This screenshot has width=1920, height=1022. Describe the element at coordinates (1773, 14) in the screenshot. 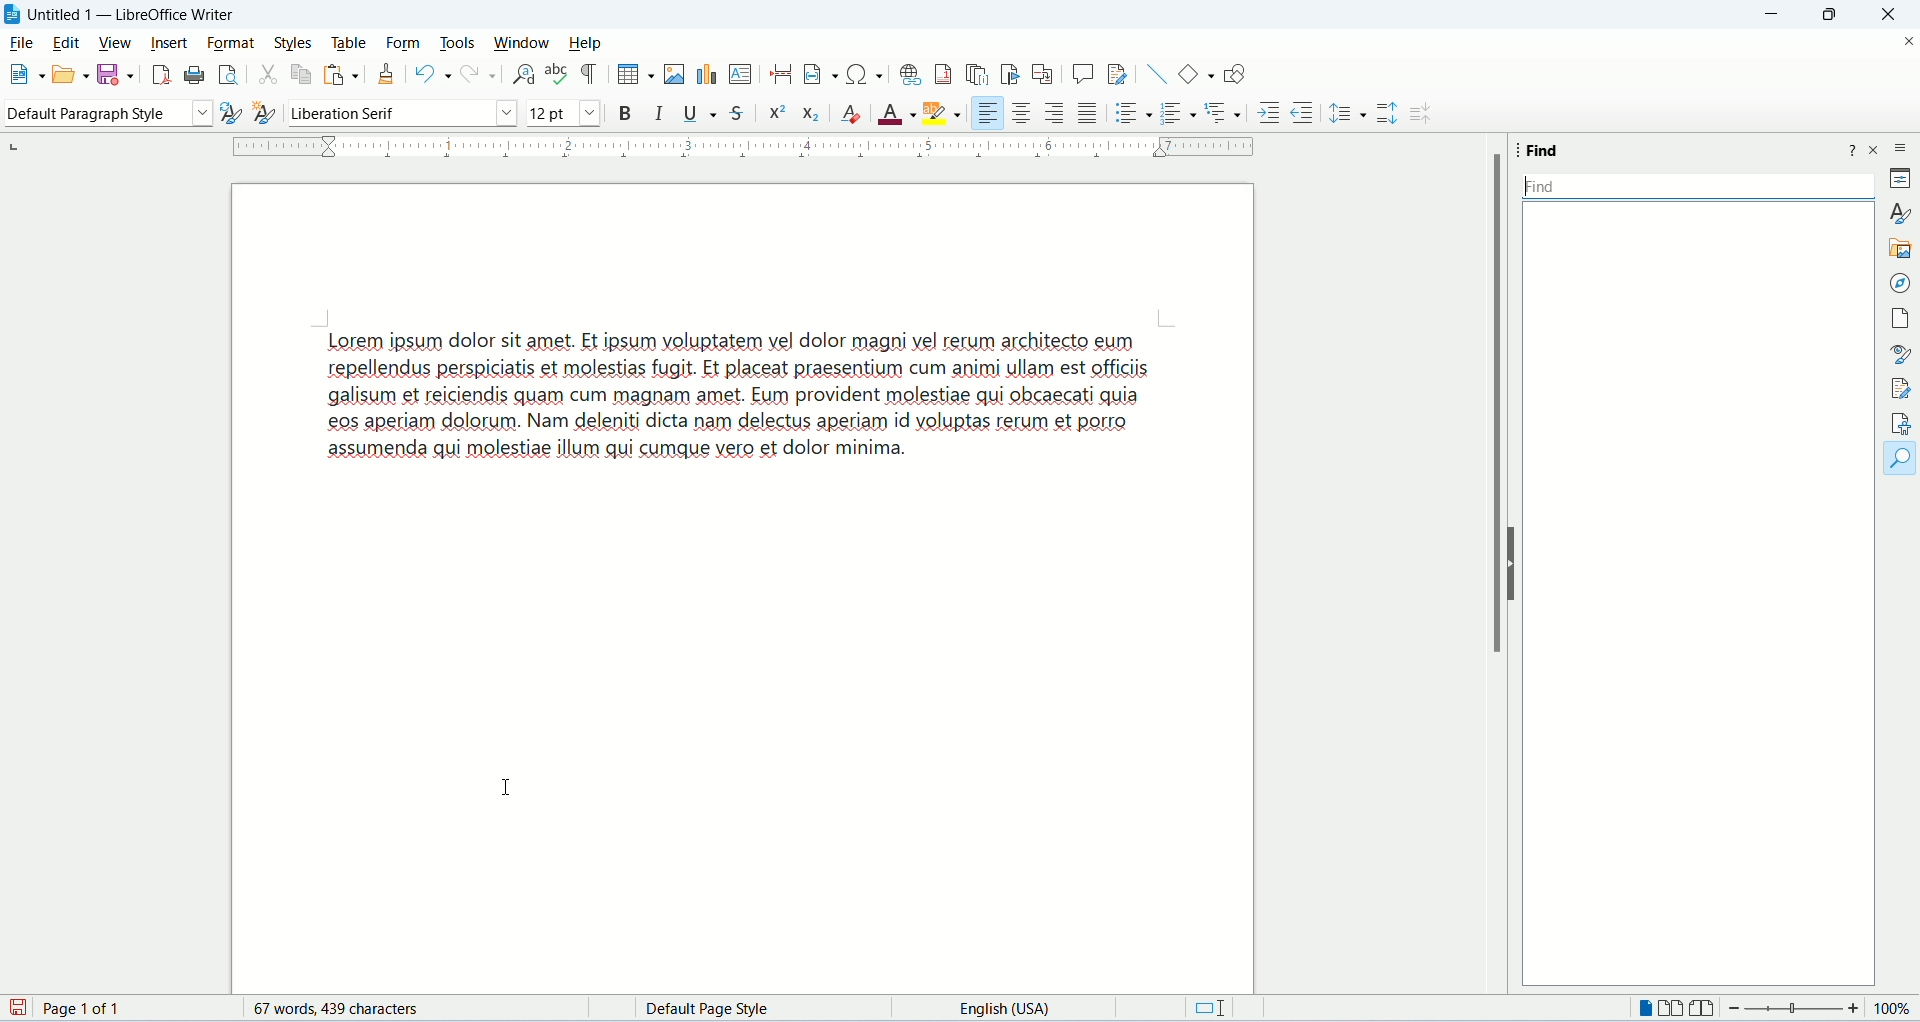

I see `minimize` at that location.